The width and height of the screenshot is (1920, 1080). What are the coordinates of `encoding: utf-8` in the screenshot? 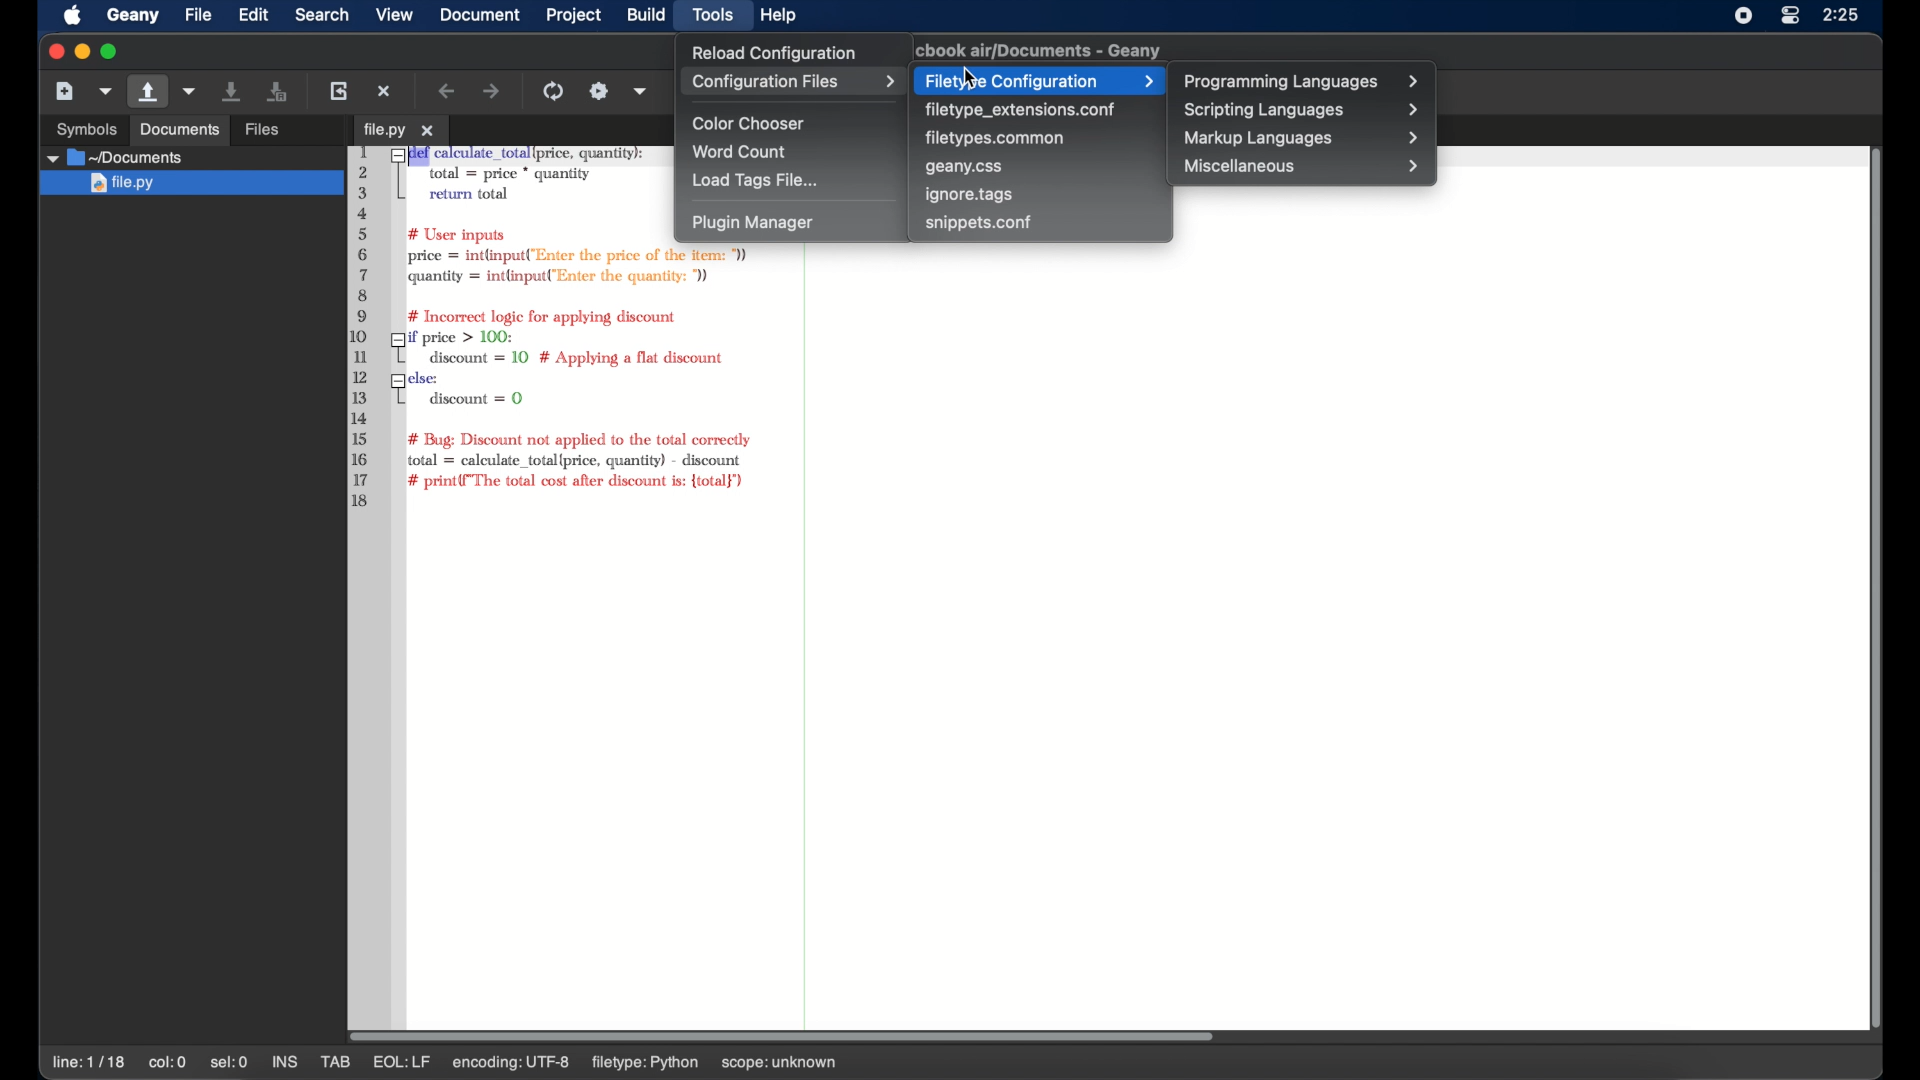 It's located at (571, 1062).